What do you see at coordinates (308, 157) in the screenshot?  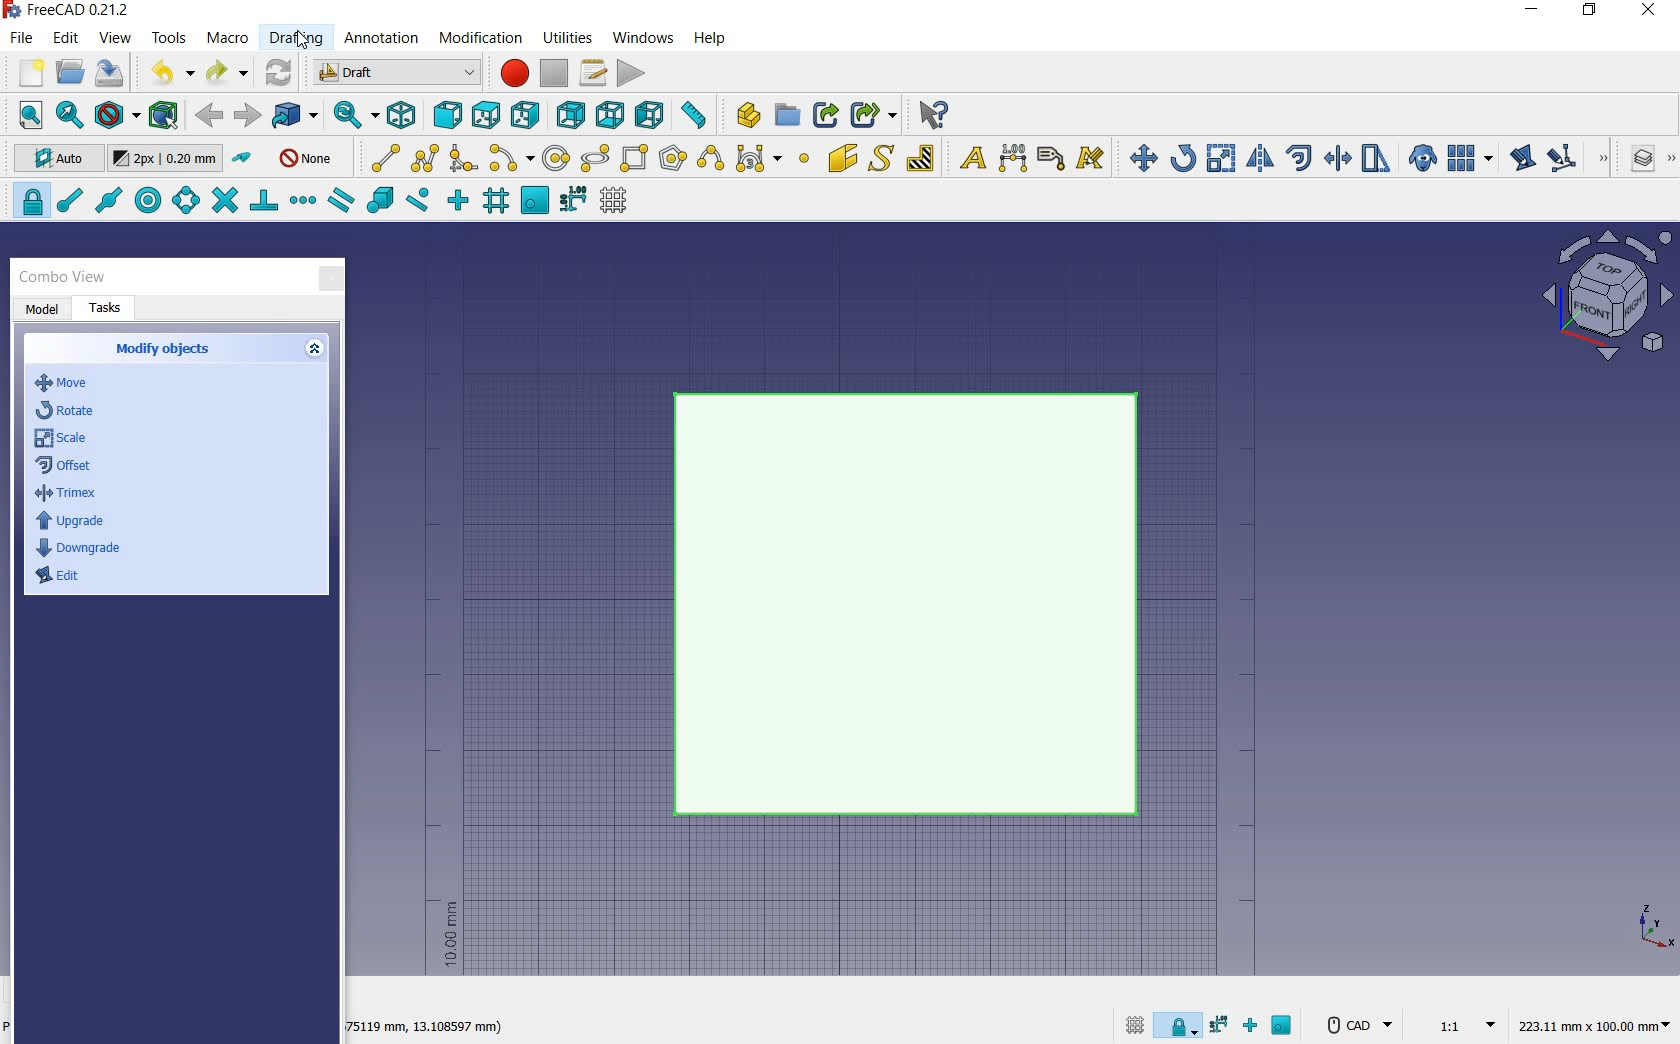 I see `none` at bounding box center [308, 157].